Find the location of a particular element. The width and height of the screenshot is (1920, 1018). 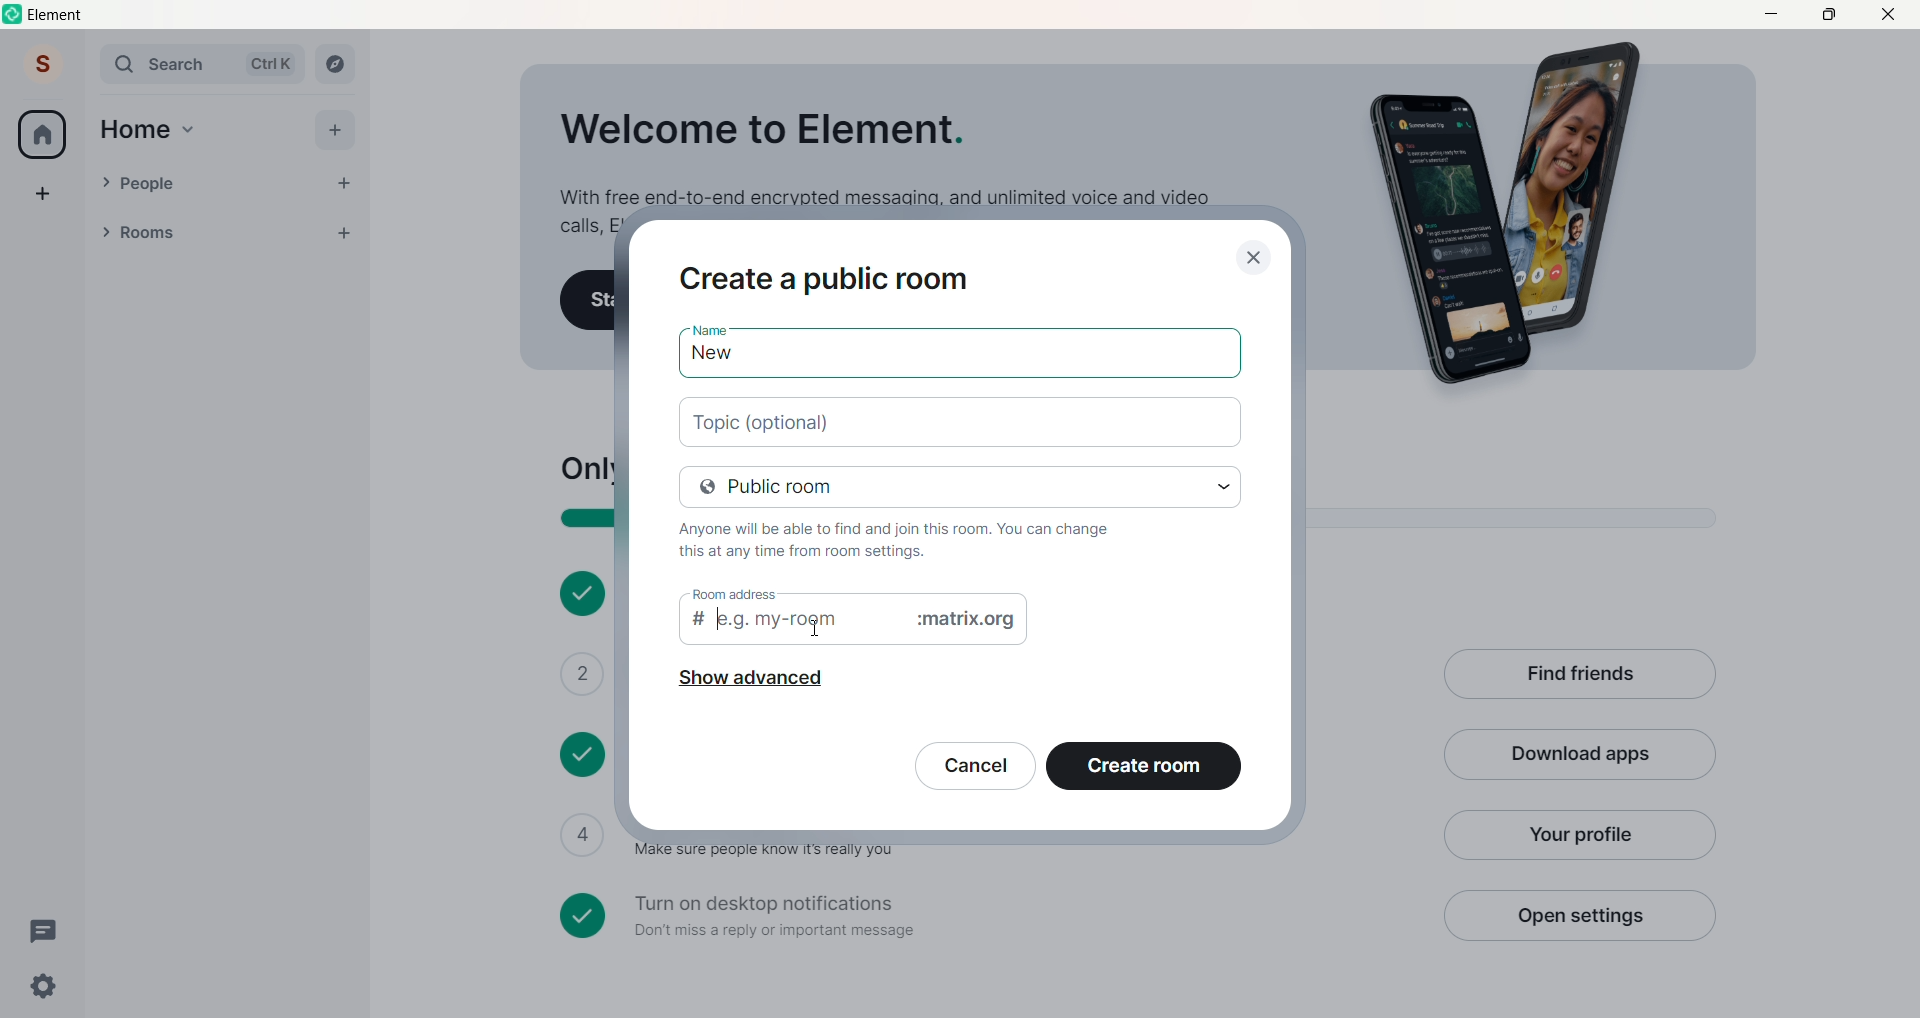

Element is located at coordinates (58, 15).